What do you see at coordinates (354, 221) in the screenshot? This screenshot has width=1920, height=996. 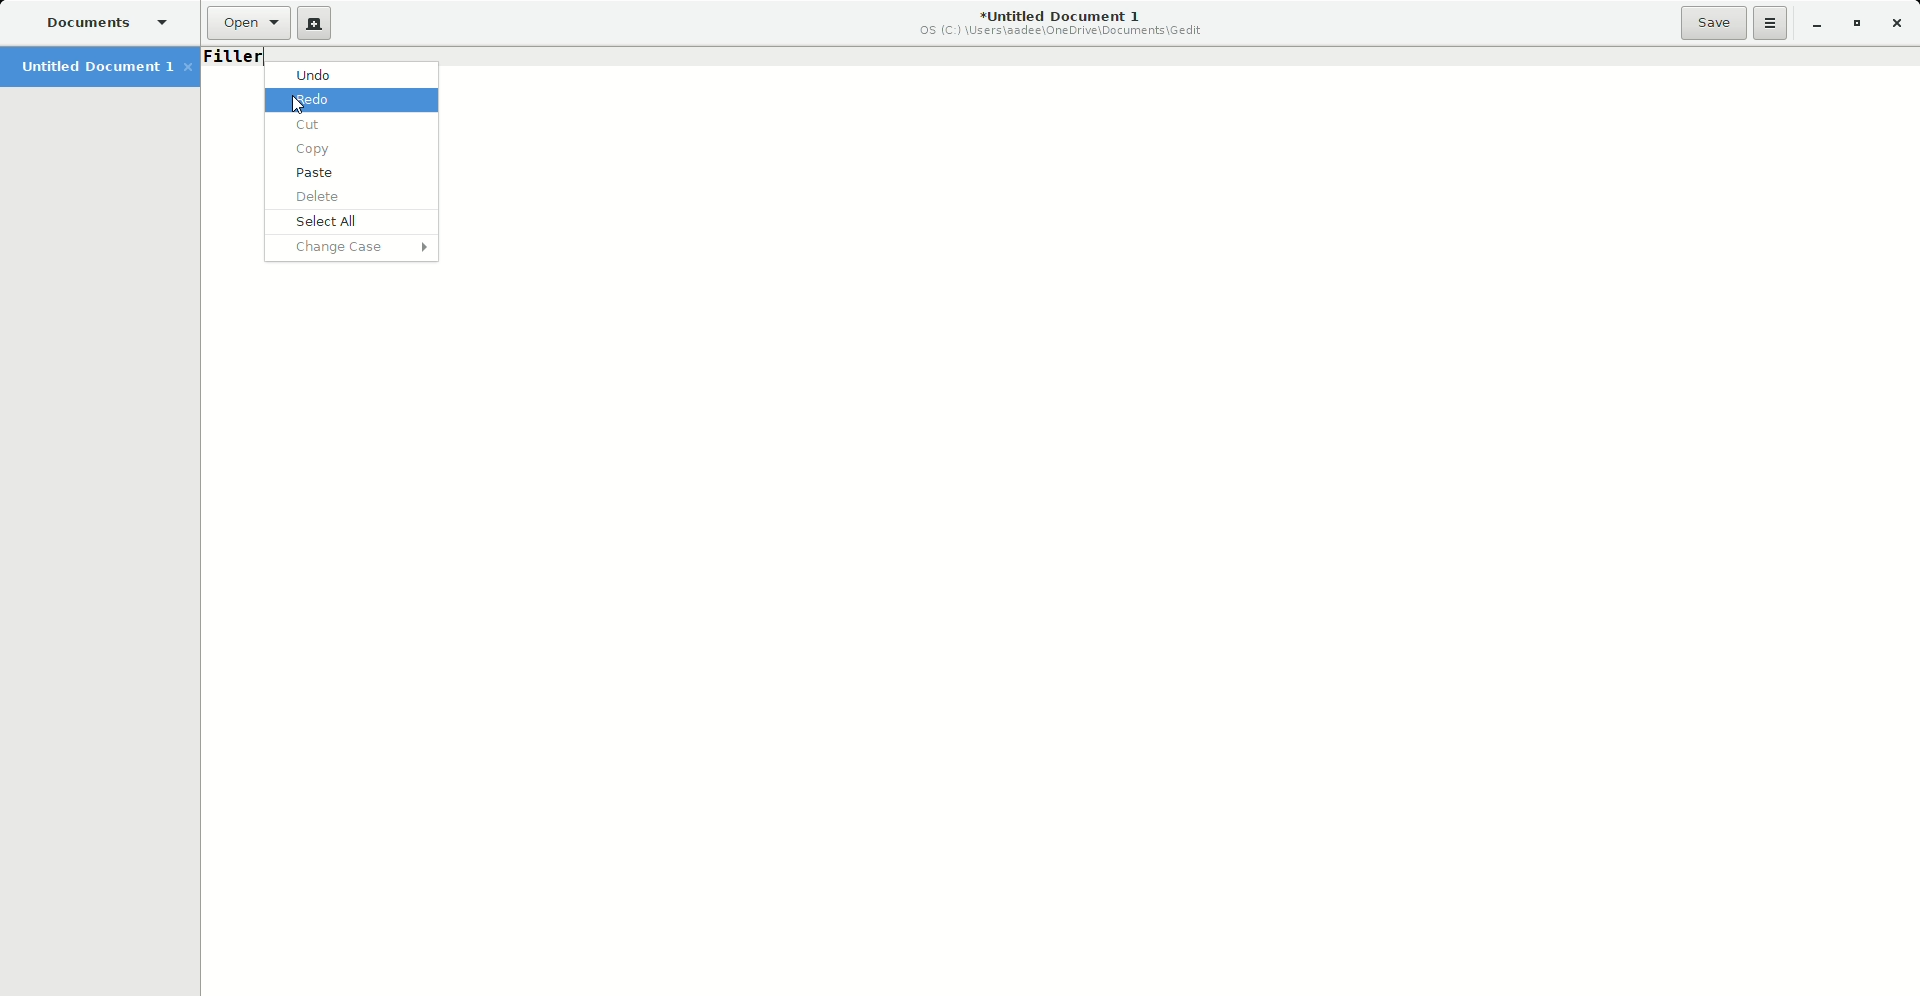 I see `Select All` at bounding box center [354, 221].